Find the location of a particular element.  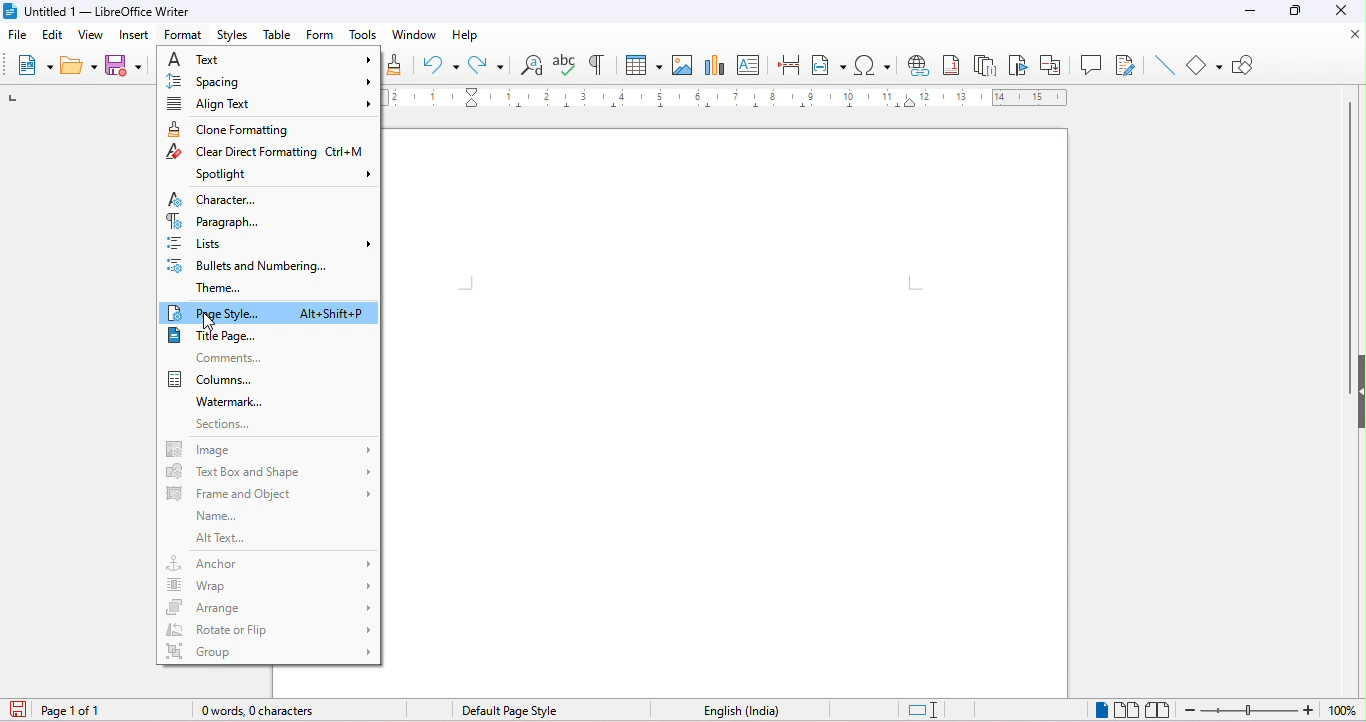

word and character count is located at coordinates (257, 713).